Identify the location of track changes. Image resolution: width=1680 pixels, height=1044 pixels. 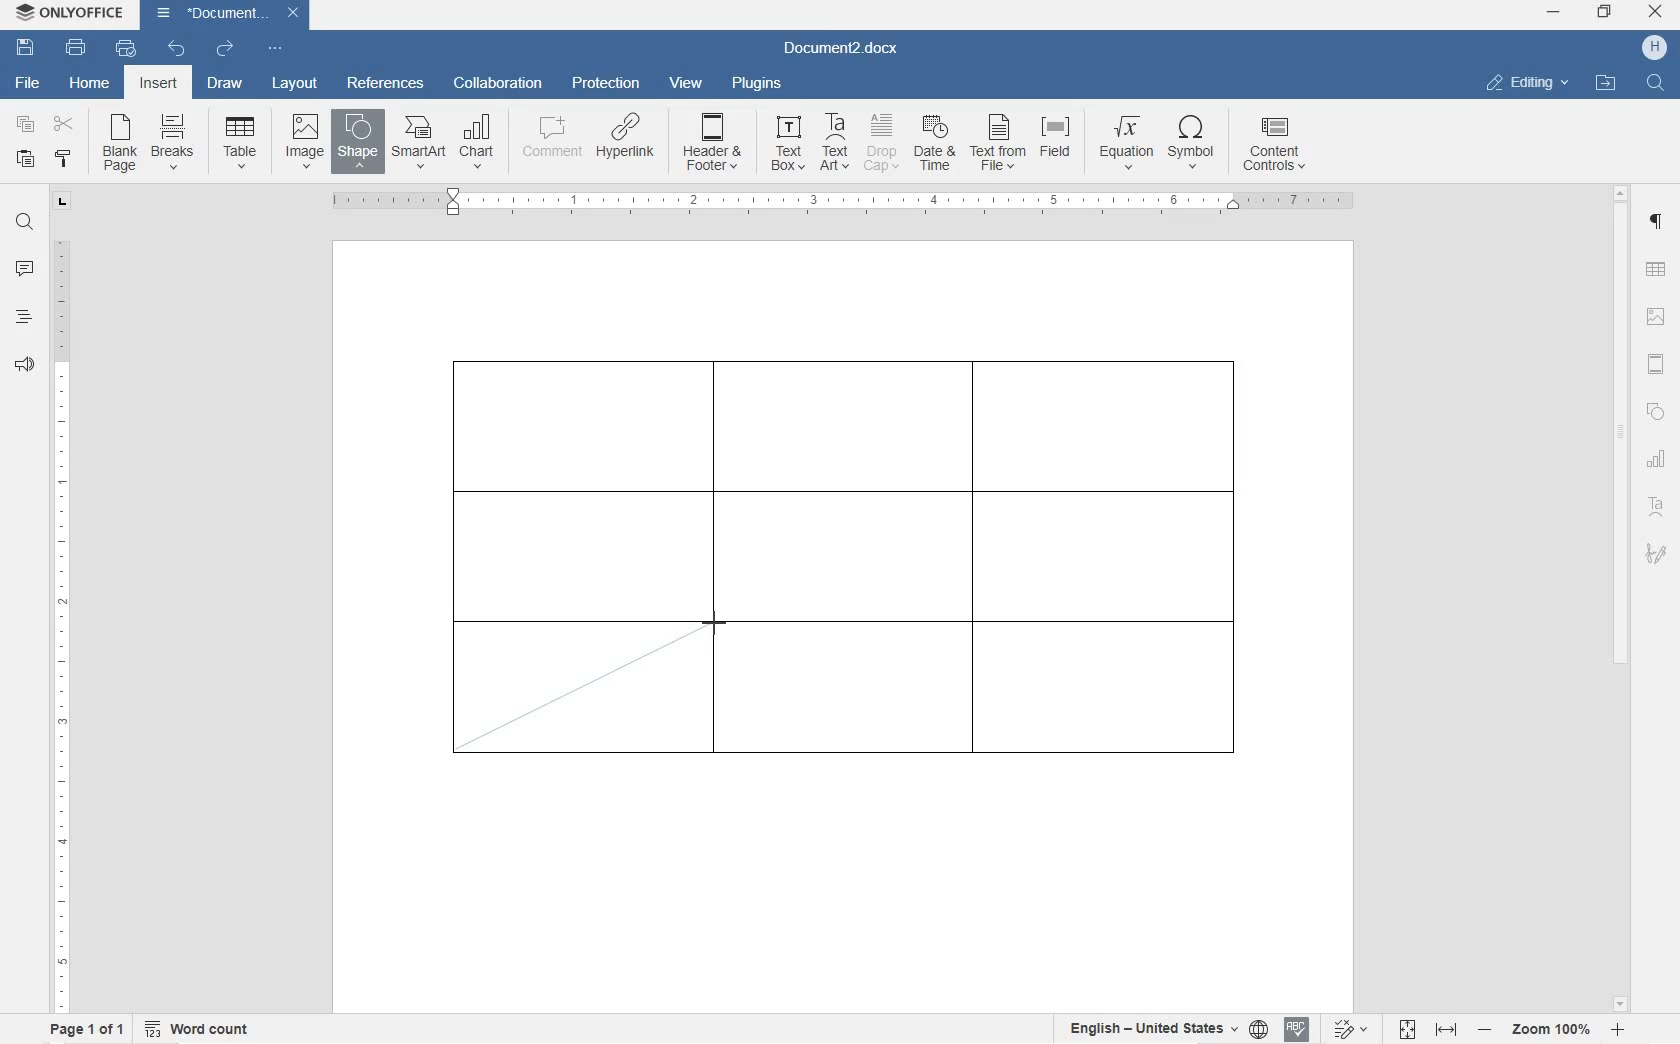
(1355, 1029).